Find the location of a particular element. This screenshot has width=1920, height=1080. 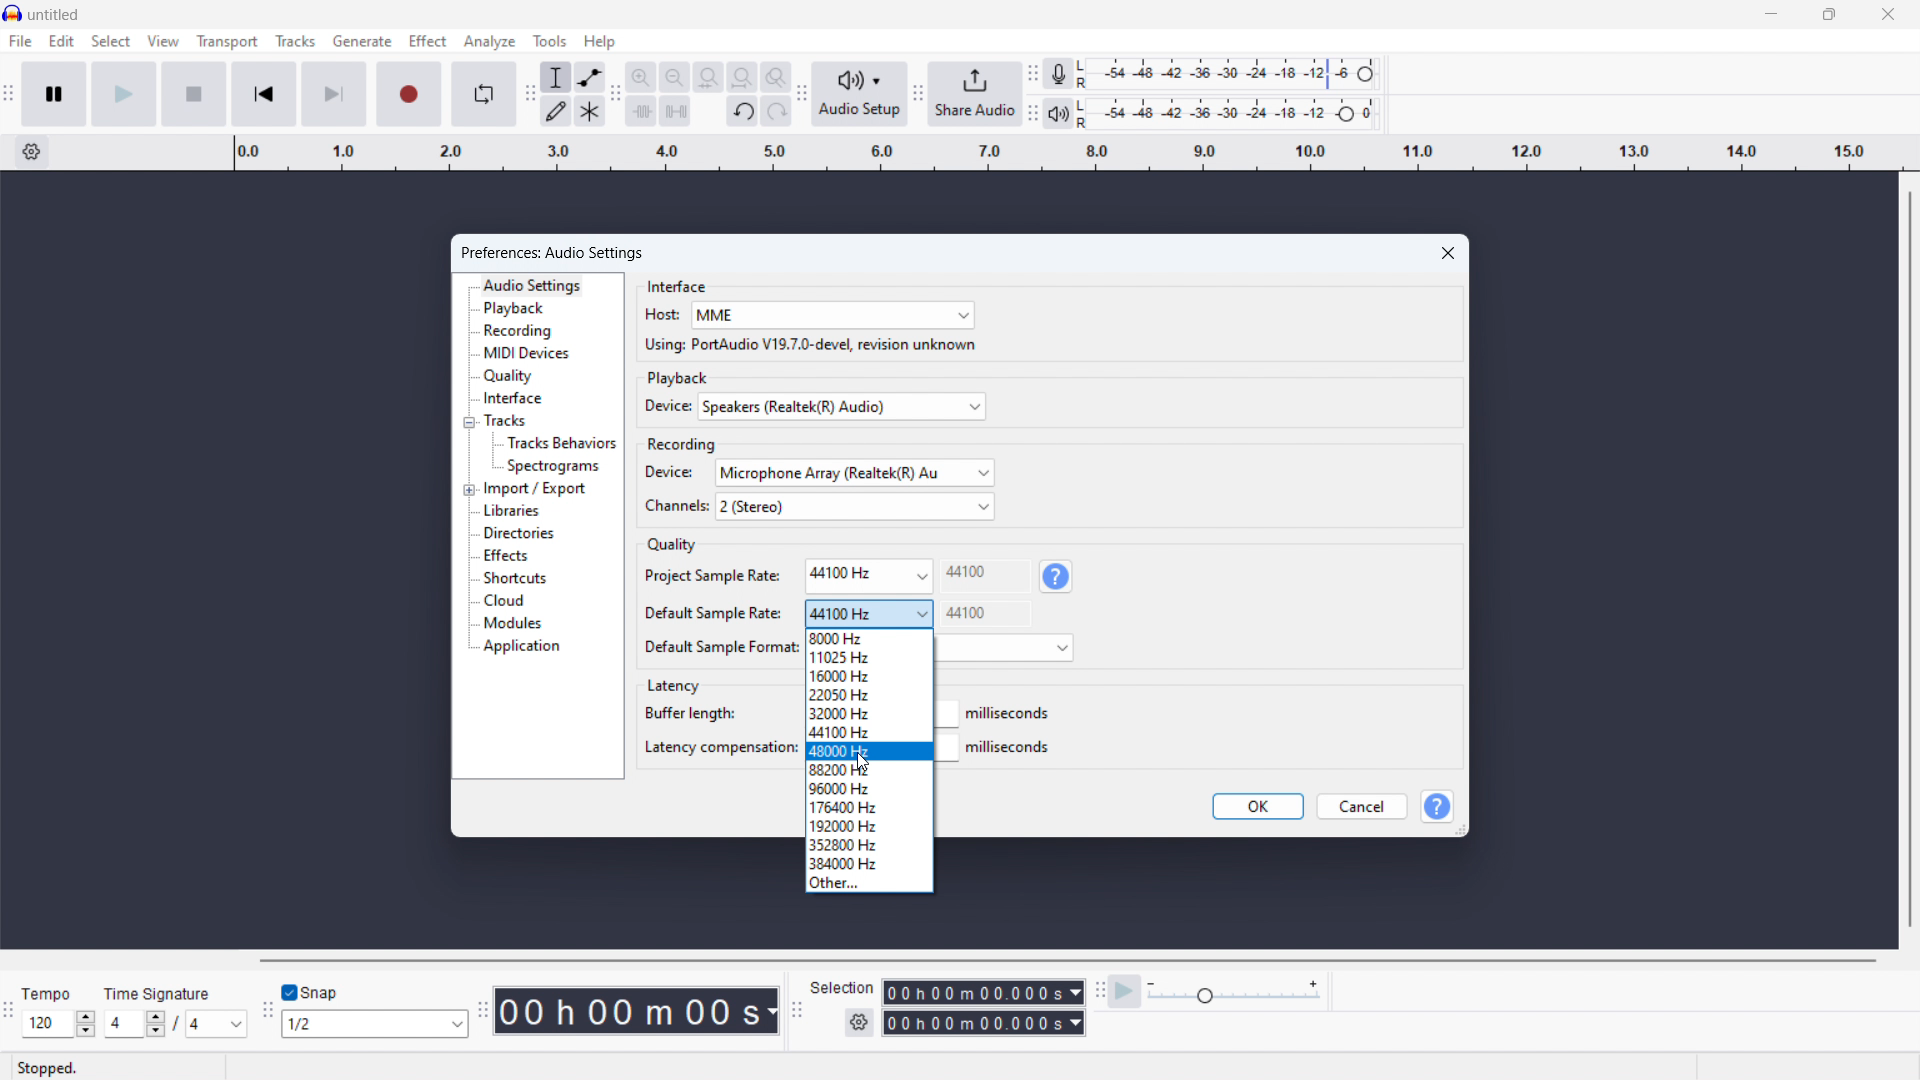

expand is located at coordinates (468, 489).